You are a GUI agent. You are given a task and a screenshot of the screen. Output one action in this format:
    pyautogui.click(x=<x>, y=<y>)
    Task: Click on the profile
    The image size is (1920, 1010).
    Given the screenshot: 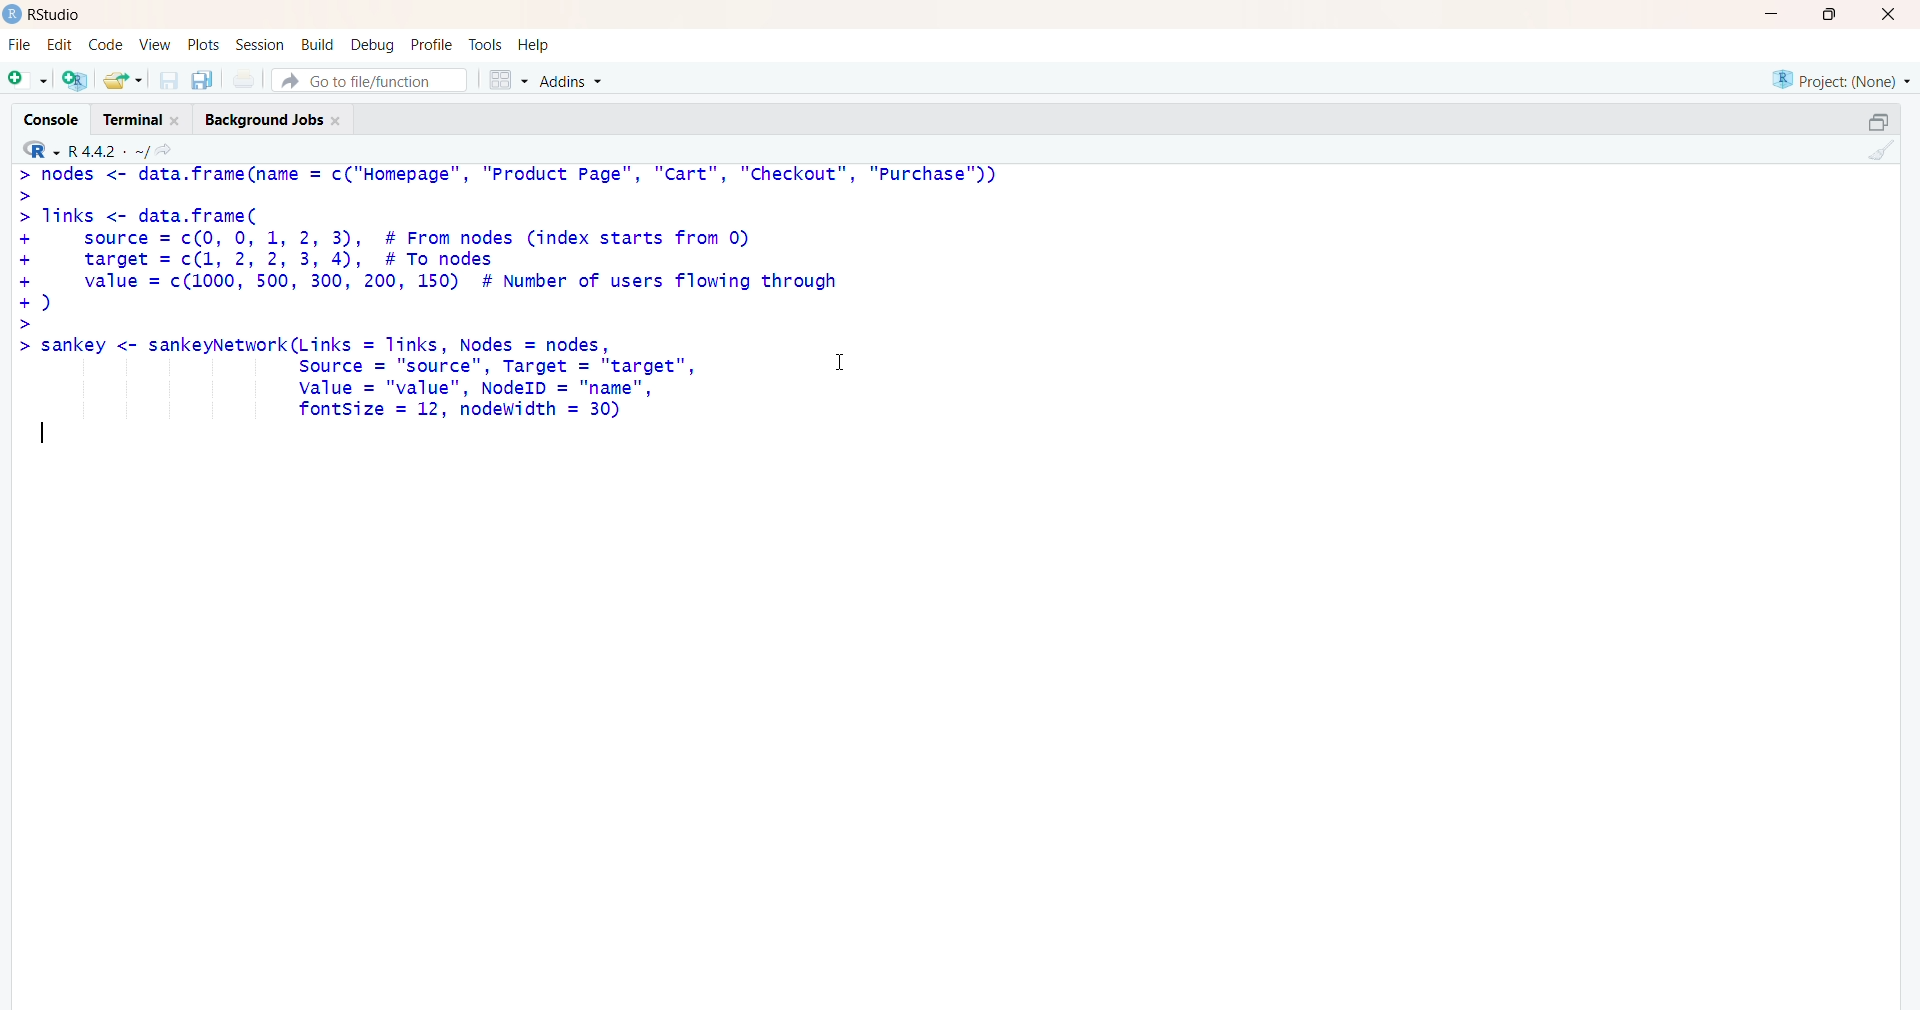 What is the action you would take?
    pyautogui.click(x=431, y=43)
    